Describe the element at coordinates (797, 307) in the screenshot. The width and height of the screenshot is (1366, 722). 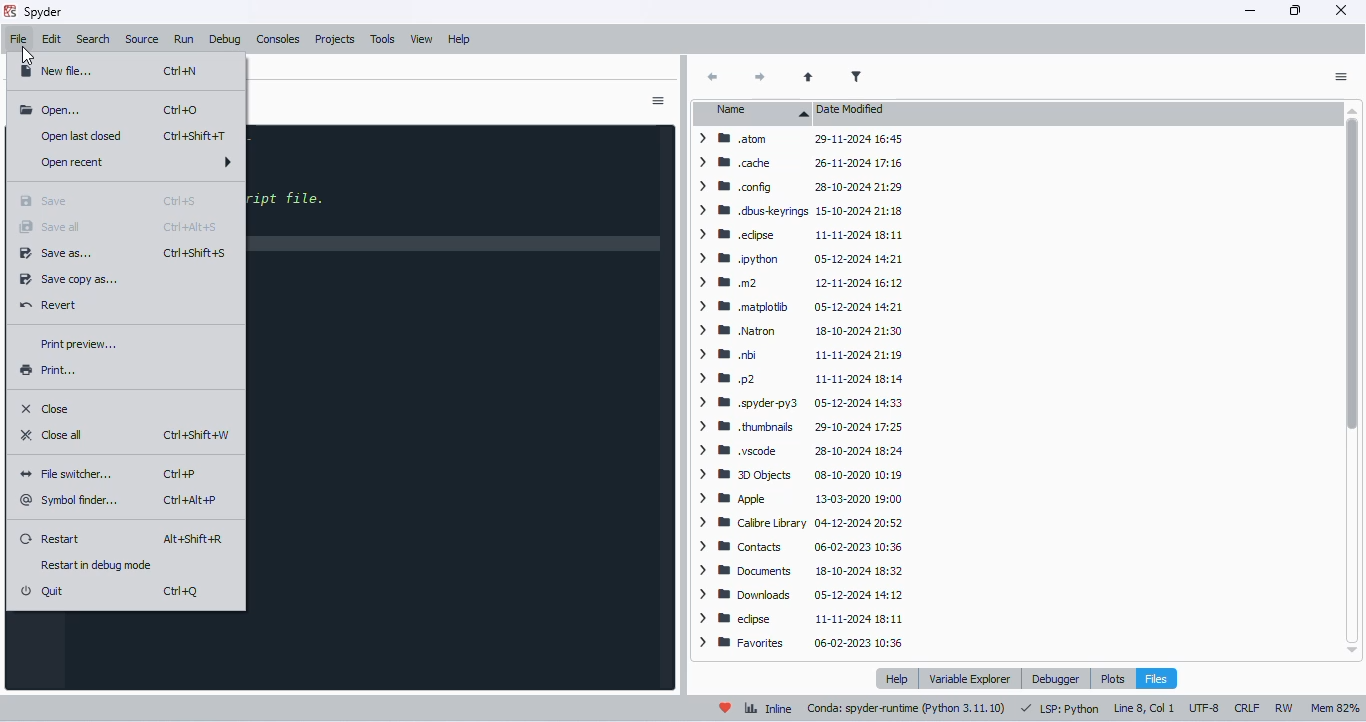
I see `> BW matplotib 05-12-2024 14:21` at that location.